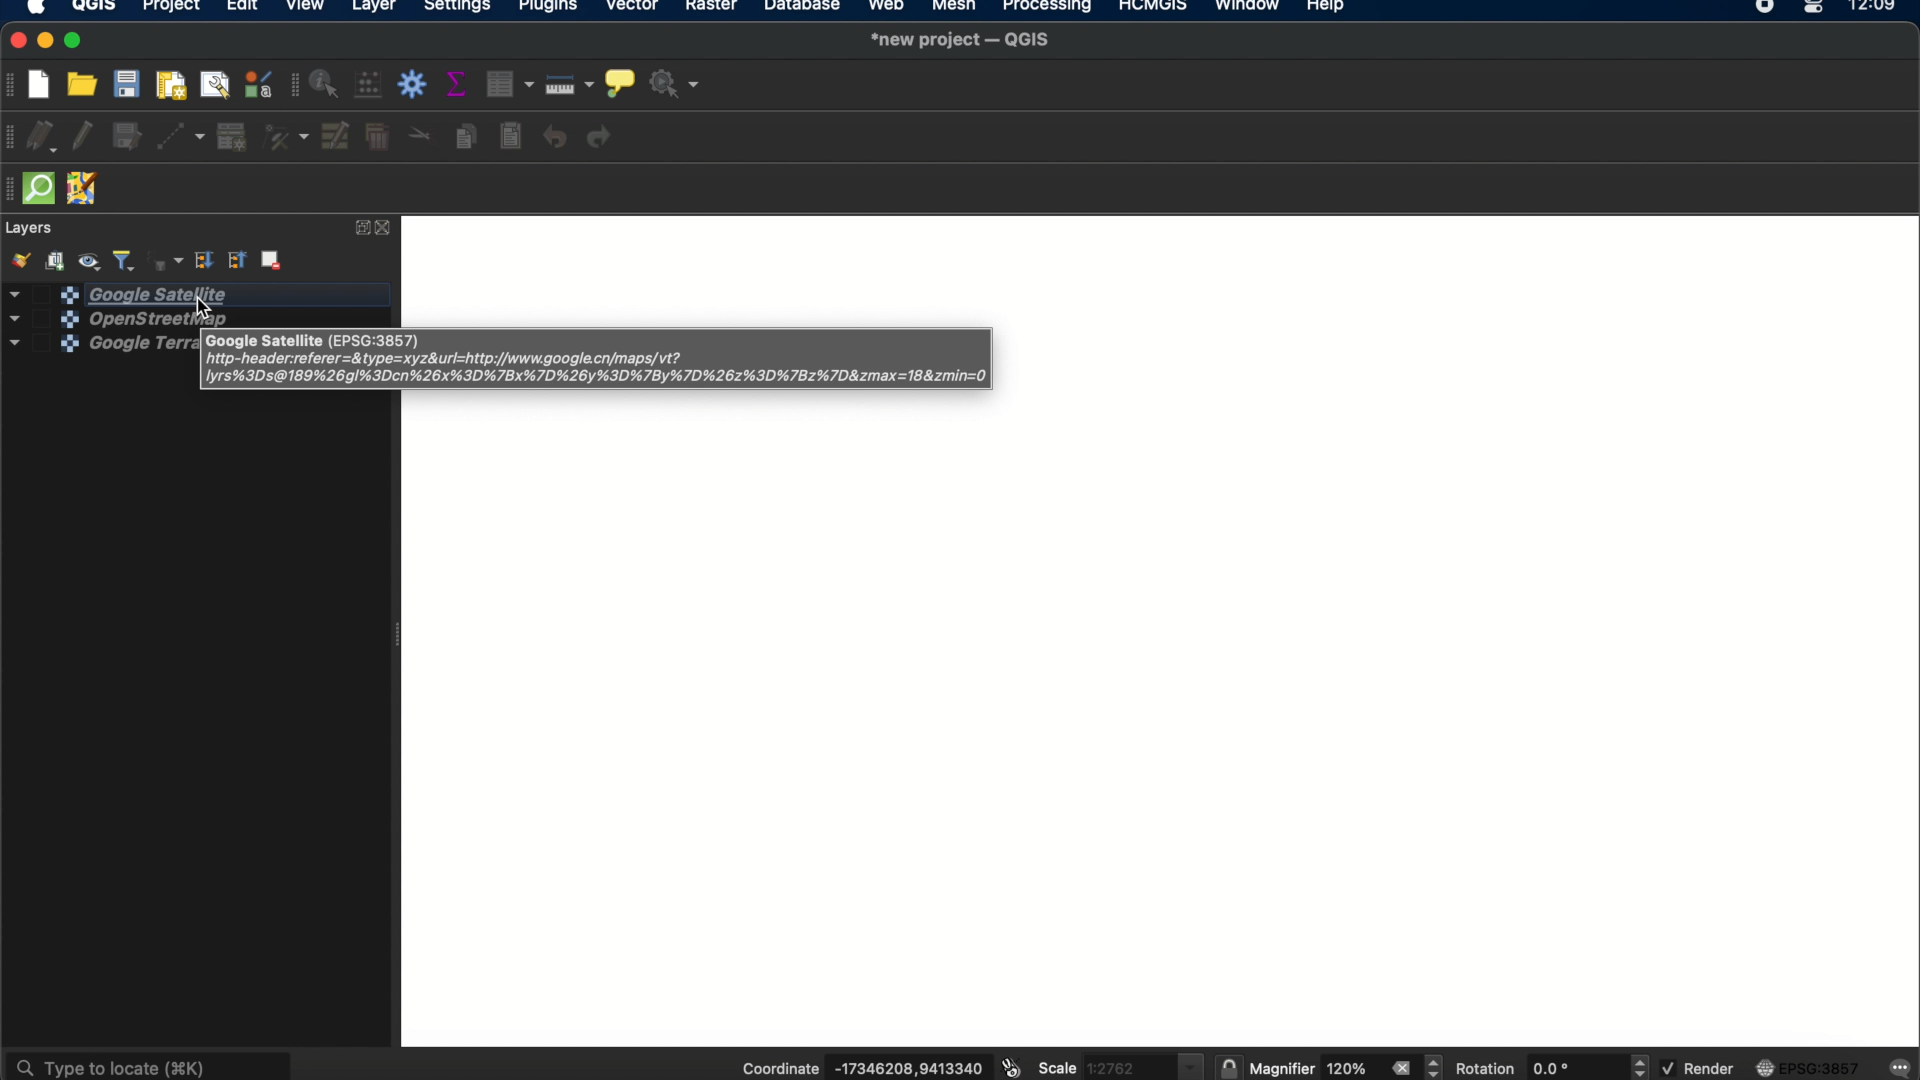  What do you see at coordinates (634, 9) in the screenshot?
I see `vector` at bounding box center [634, 9].